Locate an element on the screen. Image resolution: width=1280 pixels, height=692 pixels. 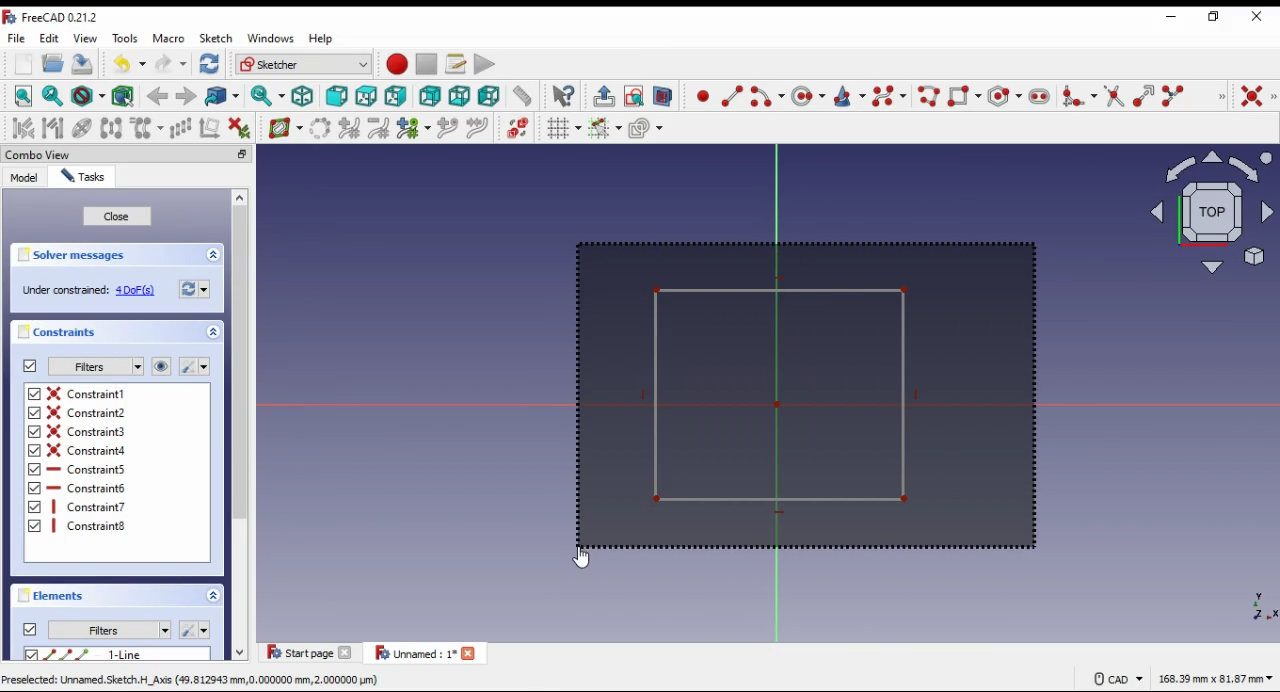
create slot is located at coordinates (1040, 96).